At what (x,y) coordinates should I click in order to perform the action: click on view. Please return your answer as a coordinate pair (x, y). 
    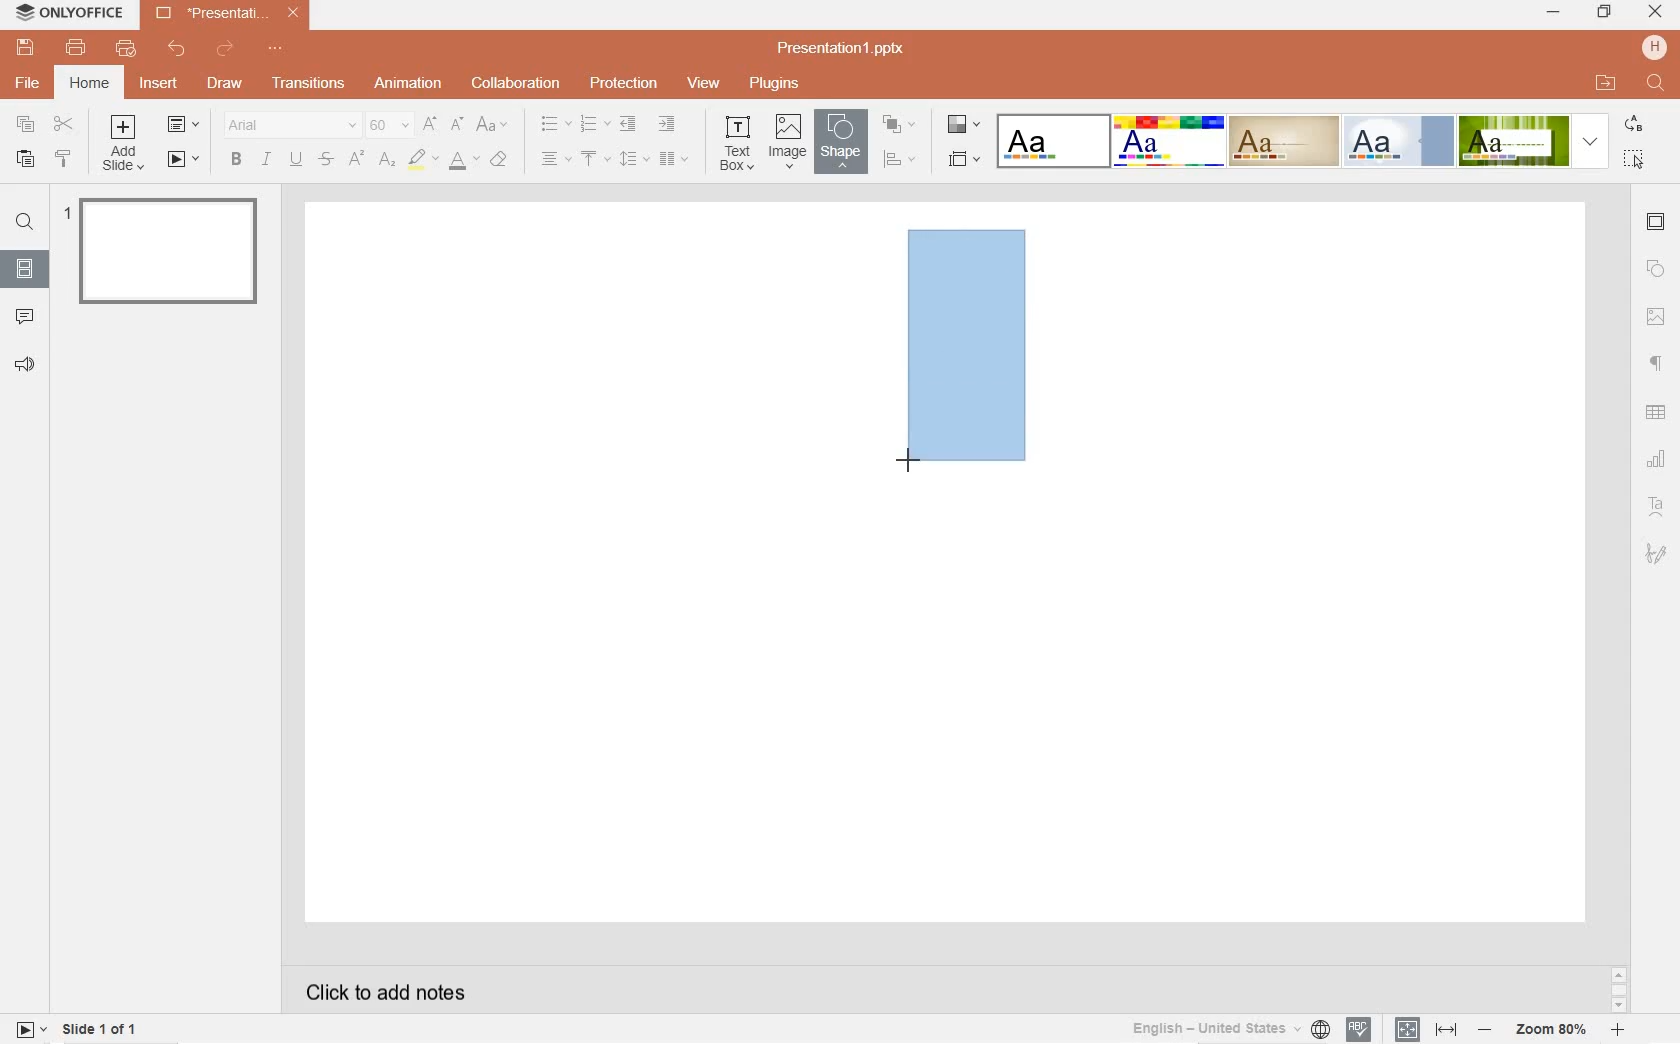
    Looking at the image, I should click on (704, 84).